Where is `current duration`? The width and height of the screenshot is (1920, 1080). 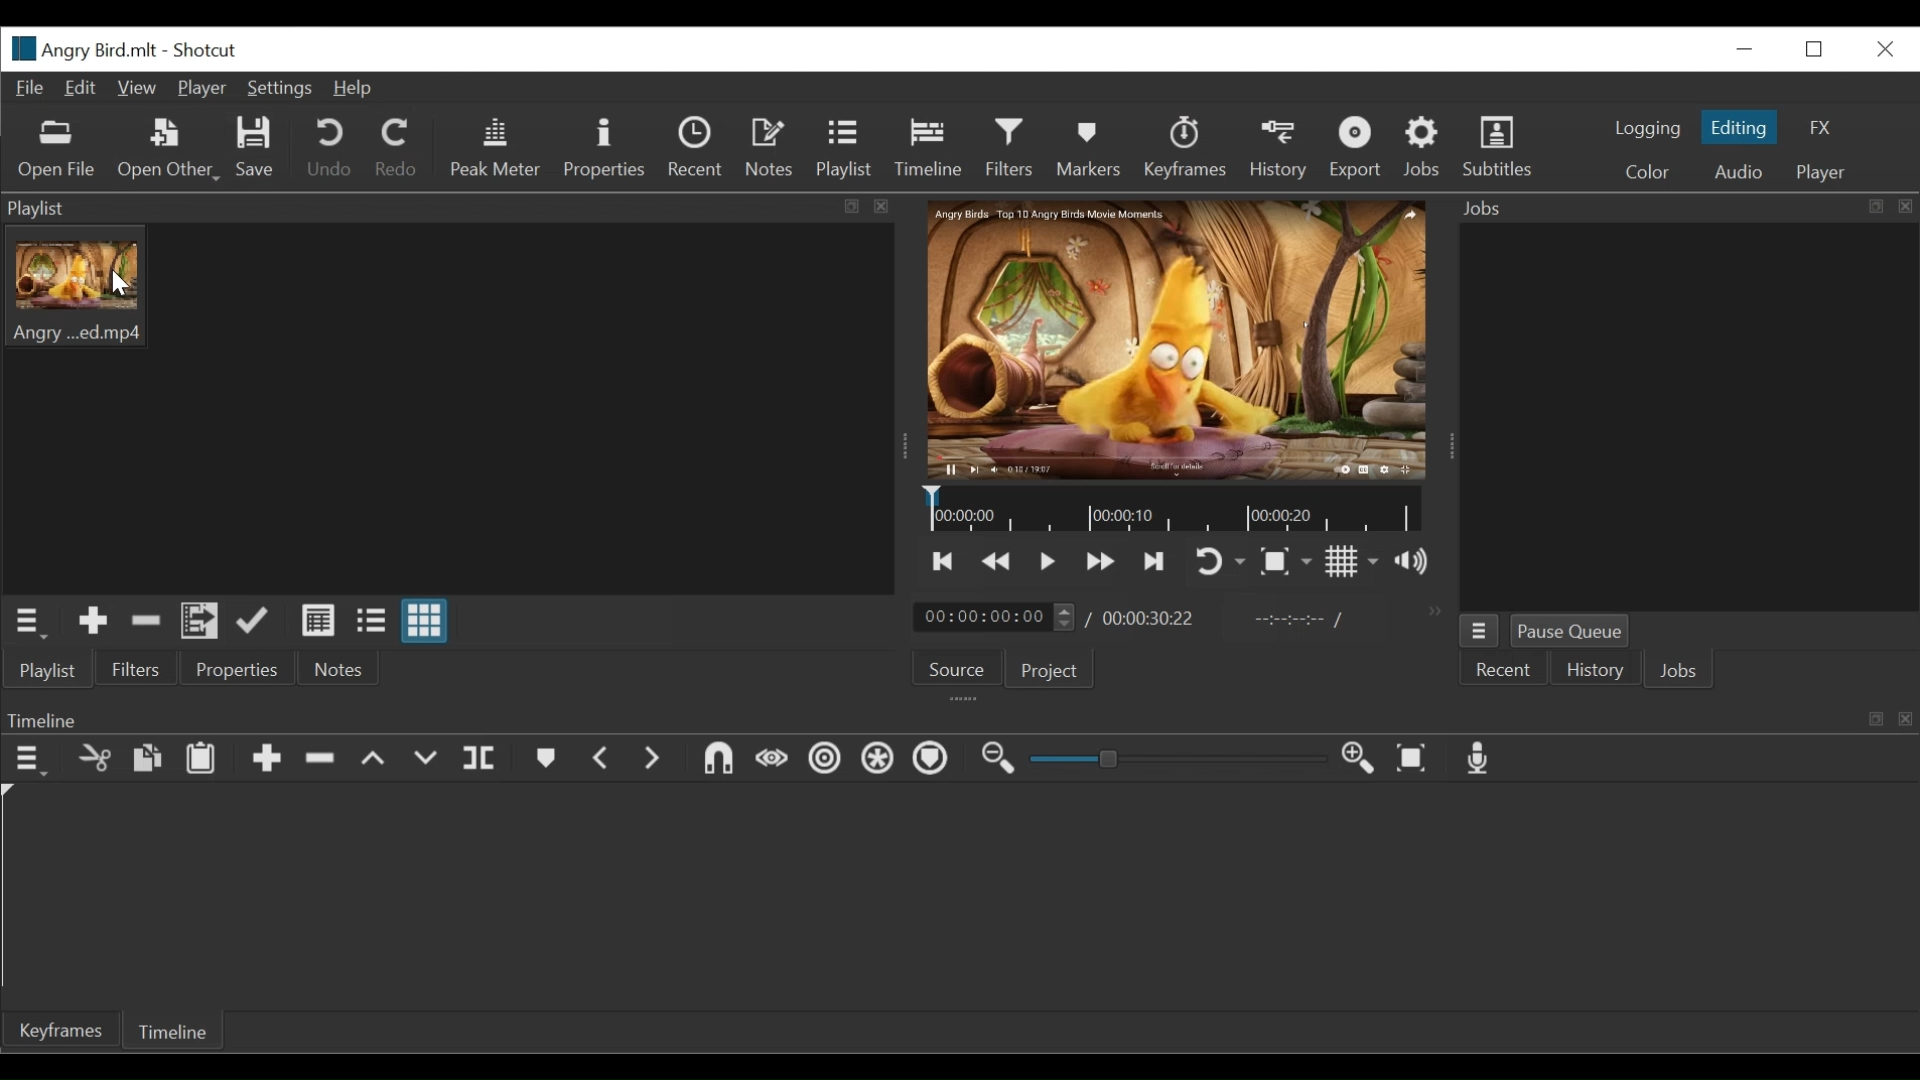 current duration is located at coordinates (993, 617).